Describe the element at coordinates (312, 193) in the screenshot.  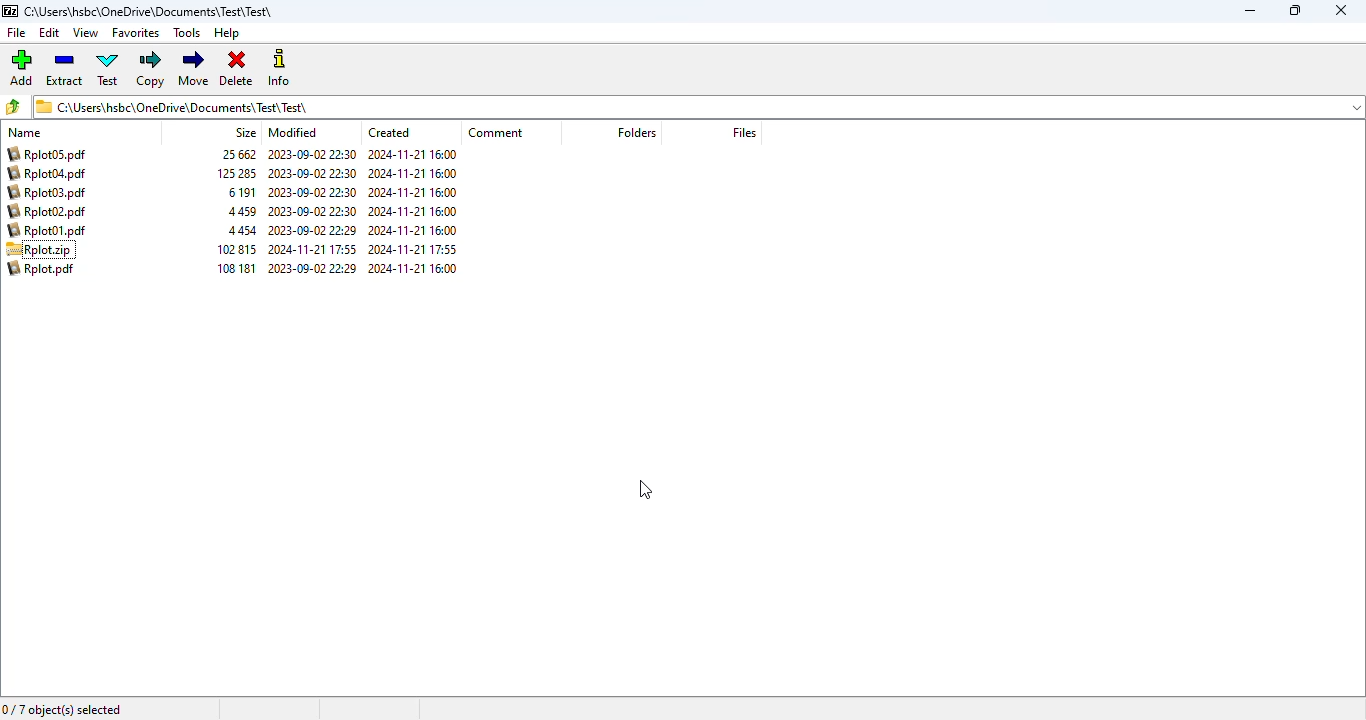
I see `2023-09-02 22:30` at that location.